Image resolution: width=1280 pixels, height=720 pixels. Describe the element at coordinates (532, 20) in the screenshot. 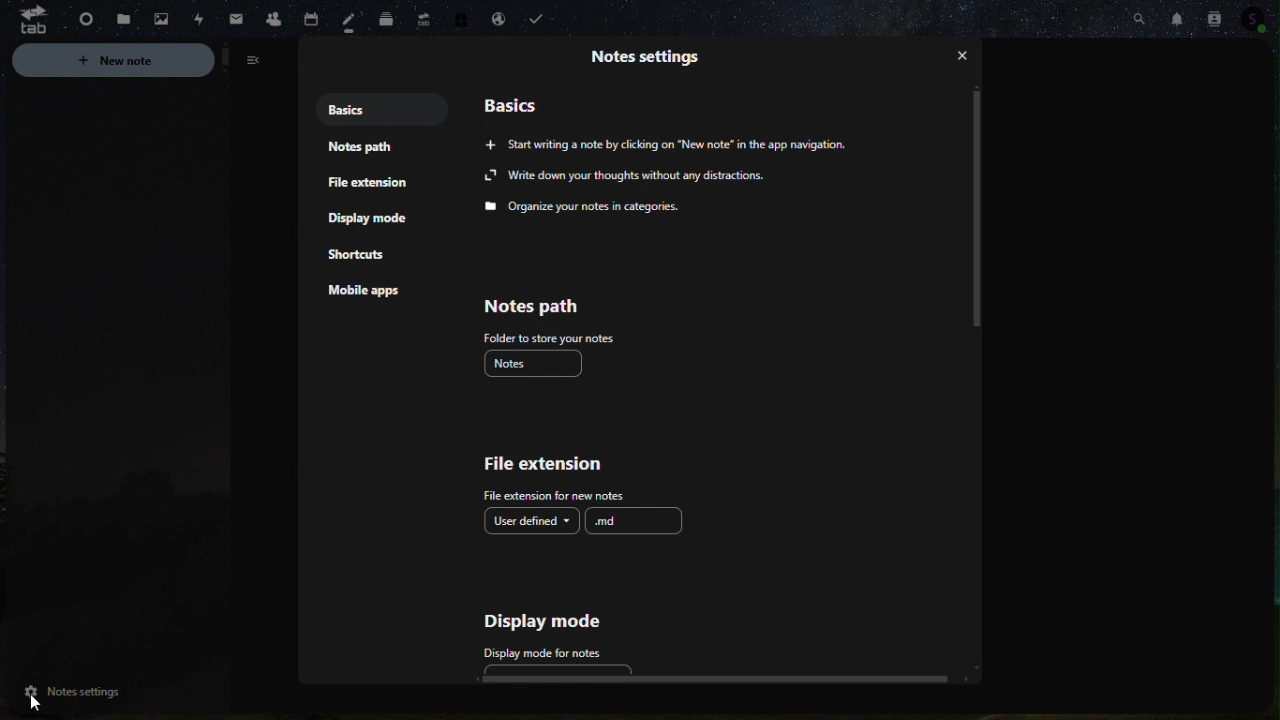

I see `Task` at that location.